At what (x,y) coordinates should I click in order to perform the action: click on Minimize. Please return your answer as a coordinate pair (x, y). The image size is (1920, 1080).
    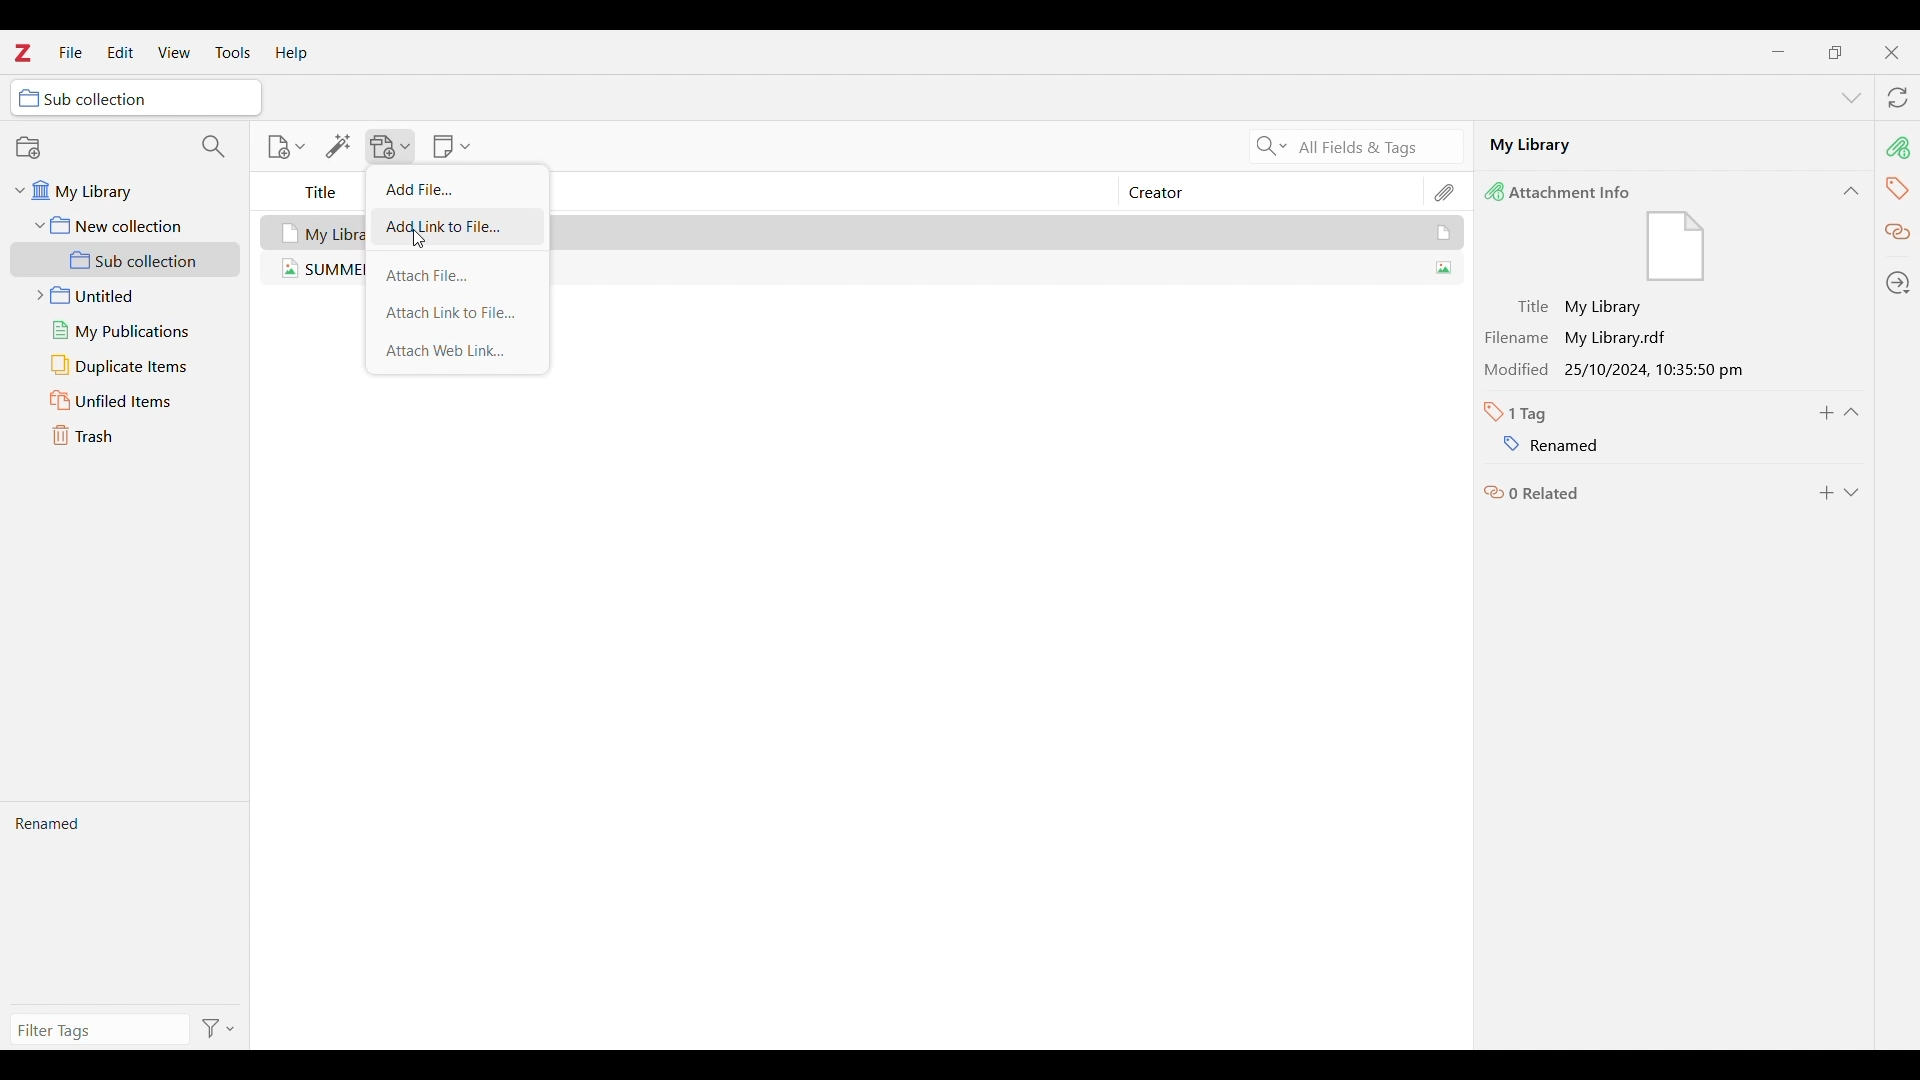
    Looking at the image, I should click on (1778, 52).